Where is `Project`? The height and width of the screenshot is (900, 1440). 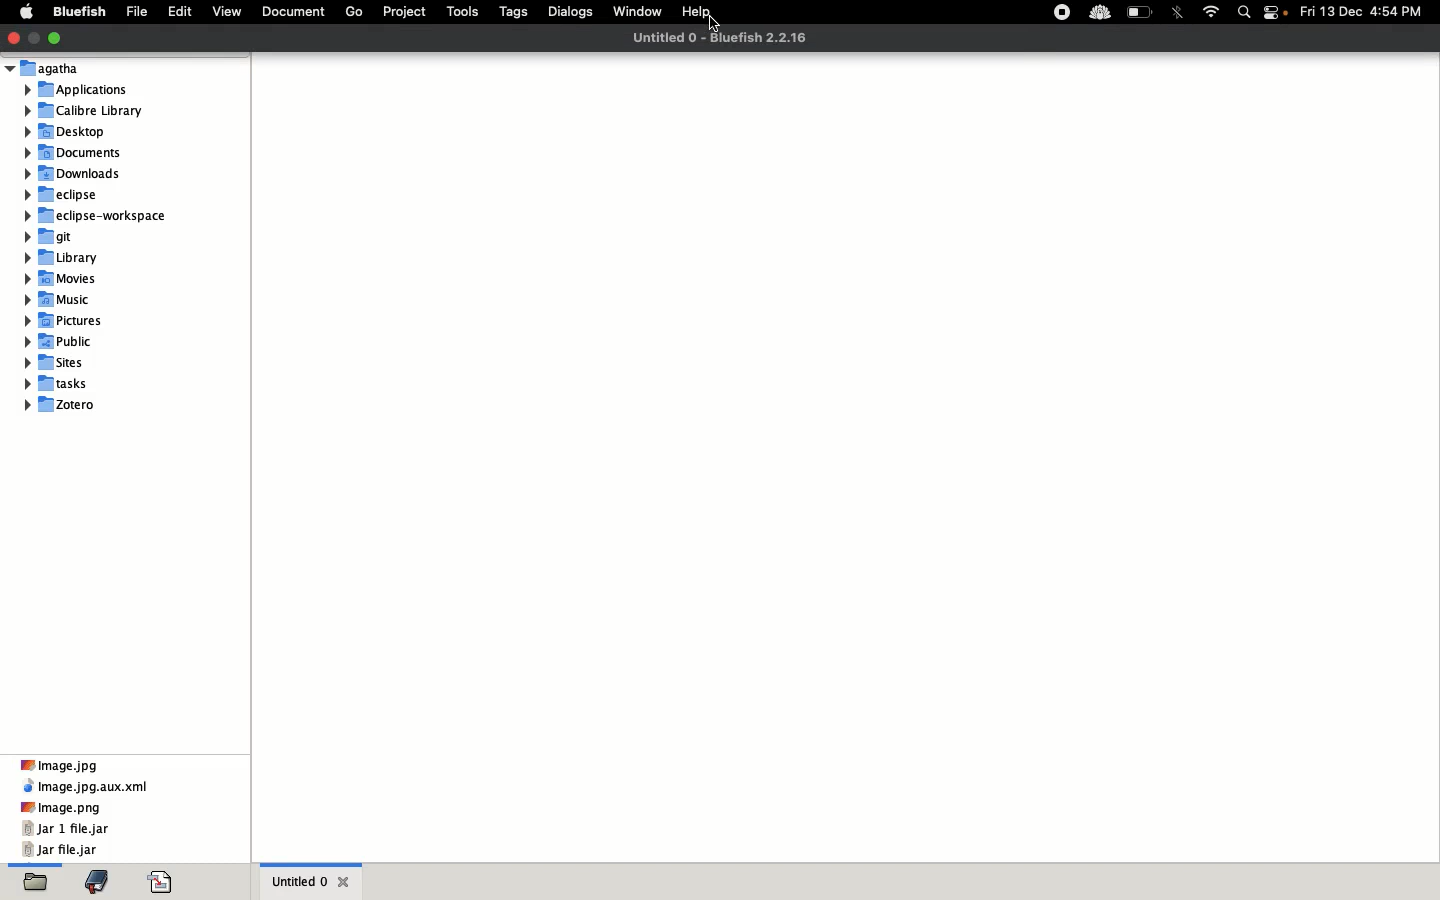 Project is located at coordinates (404, 11).